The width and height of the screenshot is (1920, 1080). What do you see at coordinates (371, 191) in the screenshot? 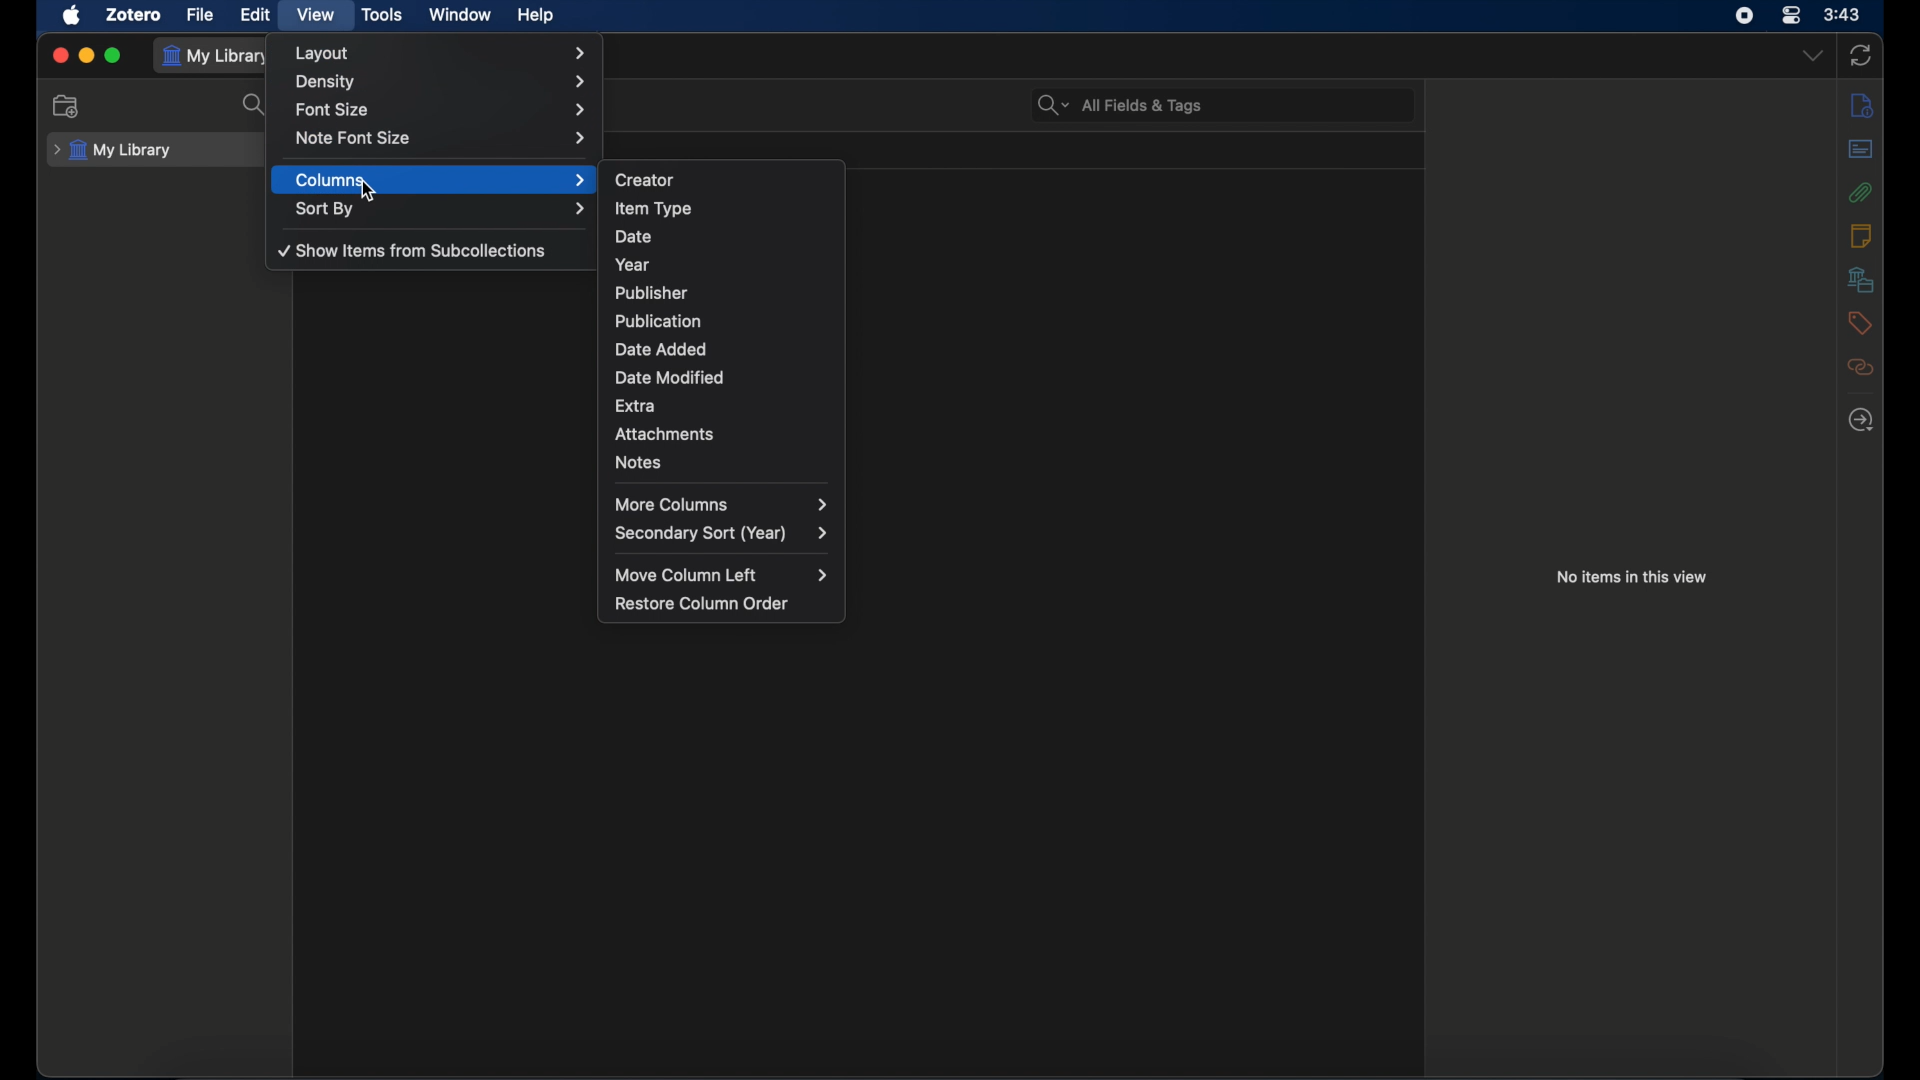
I see `cursor` at bounding box center [371, 191].